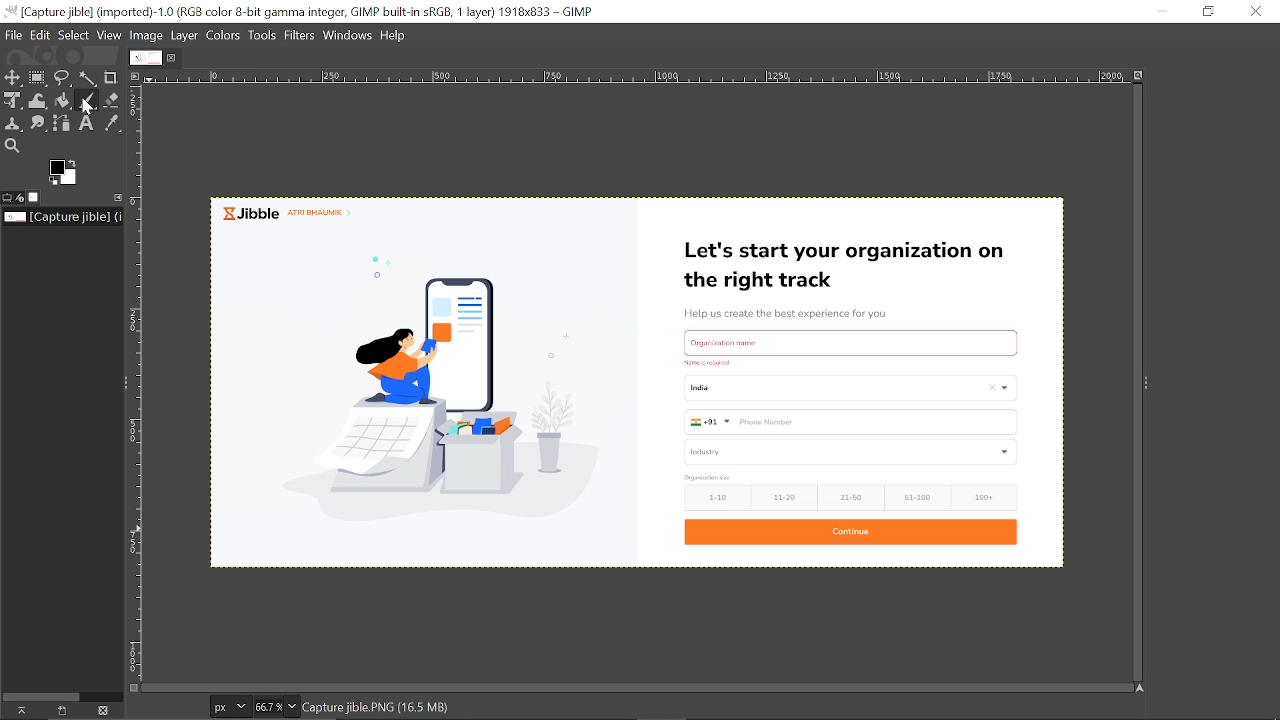  What do you see at coordinates (62, 217) in the screenshot?
I see `Location of the current file` at bounding box center [62, 217].